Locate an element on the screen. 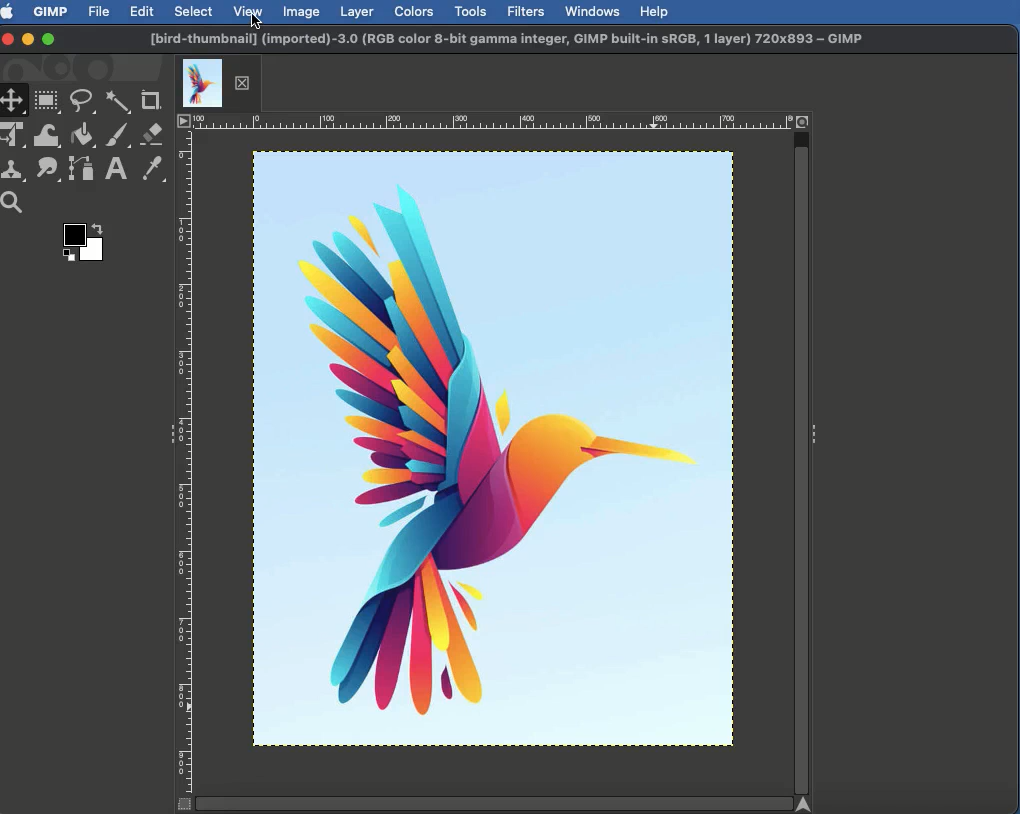  Navigate the image display is located at coordinates (807, 803).